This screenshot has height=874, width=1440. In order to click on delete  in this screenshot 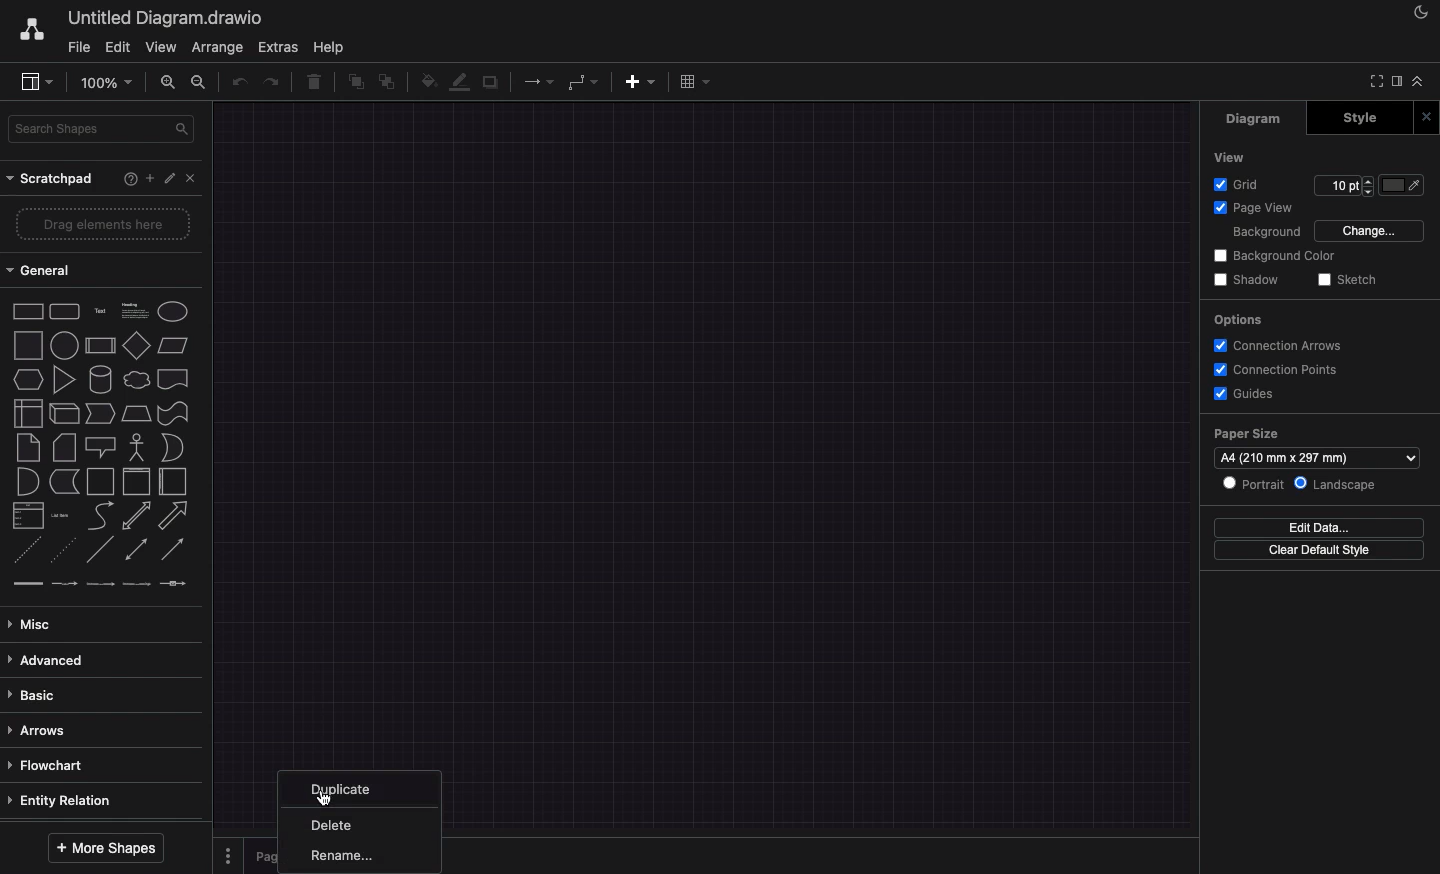, I will do `click(359, 824)`.